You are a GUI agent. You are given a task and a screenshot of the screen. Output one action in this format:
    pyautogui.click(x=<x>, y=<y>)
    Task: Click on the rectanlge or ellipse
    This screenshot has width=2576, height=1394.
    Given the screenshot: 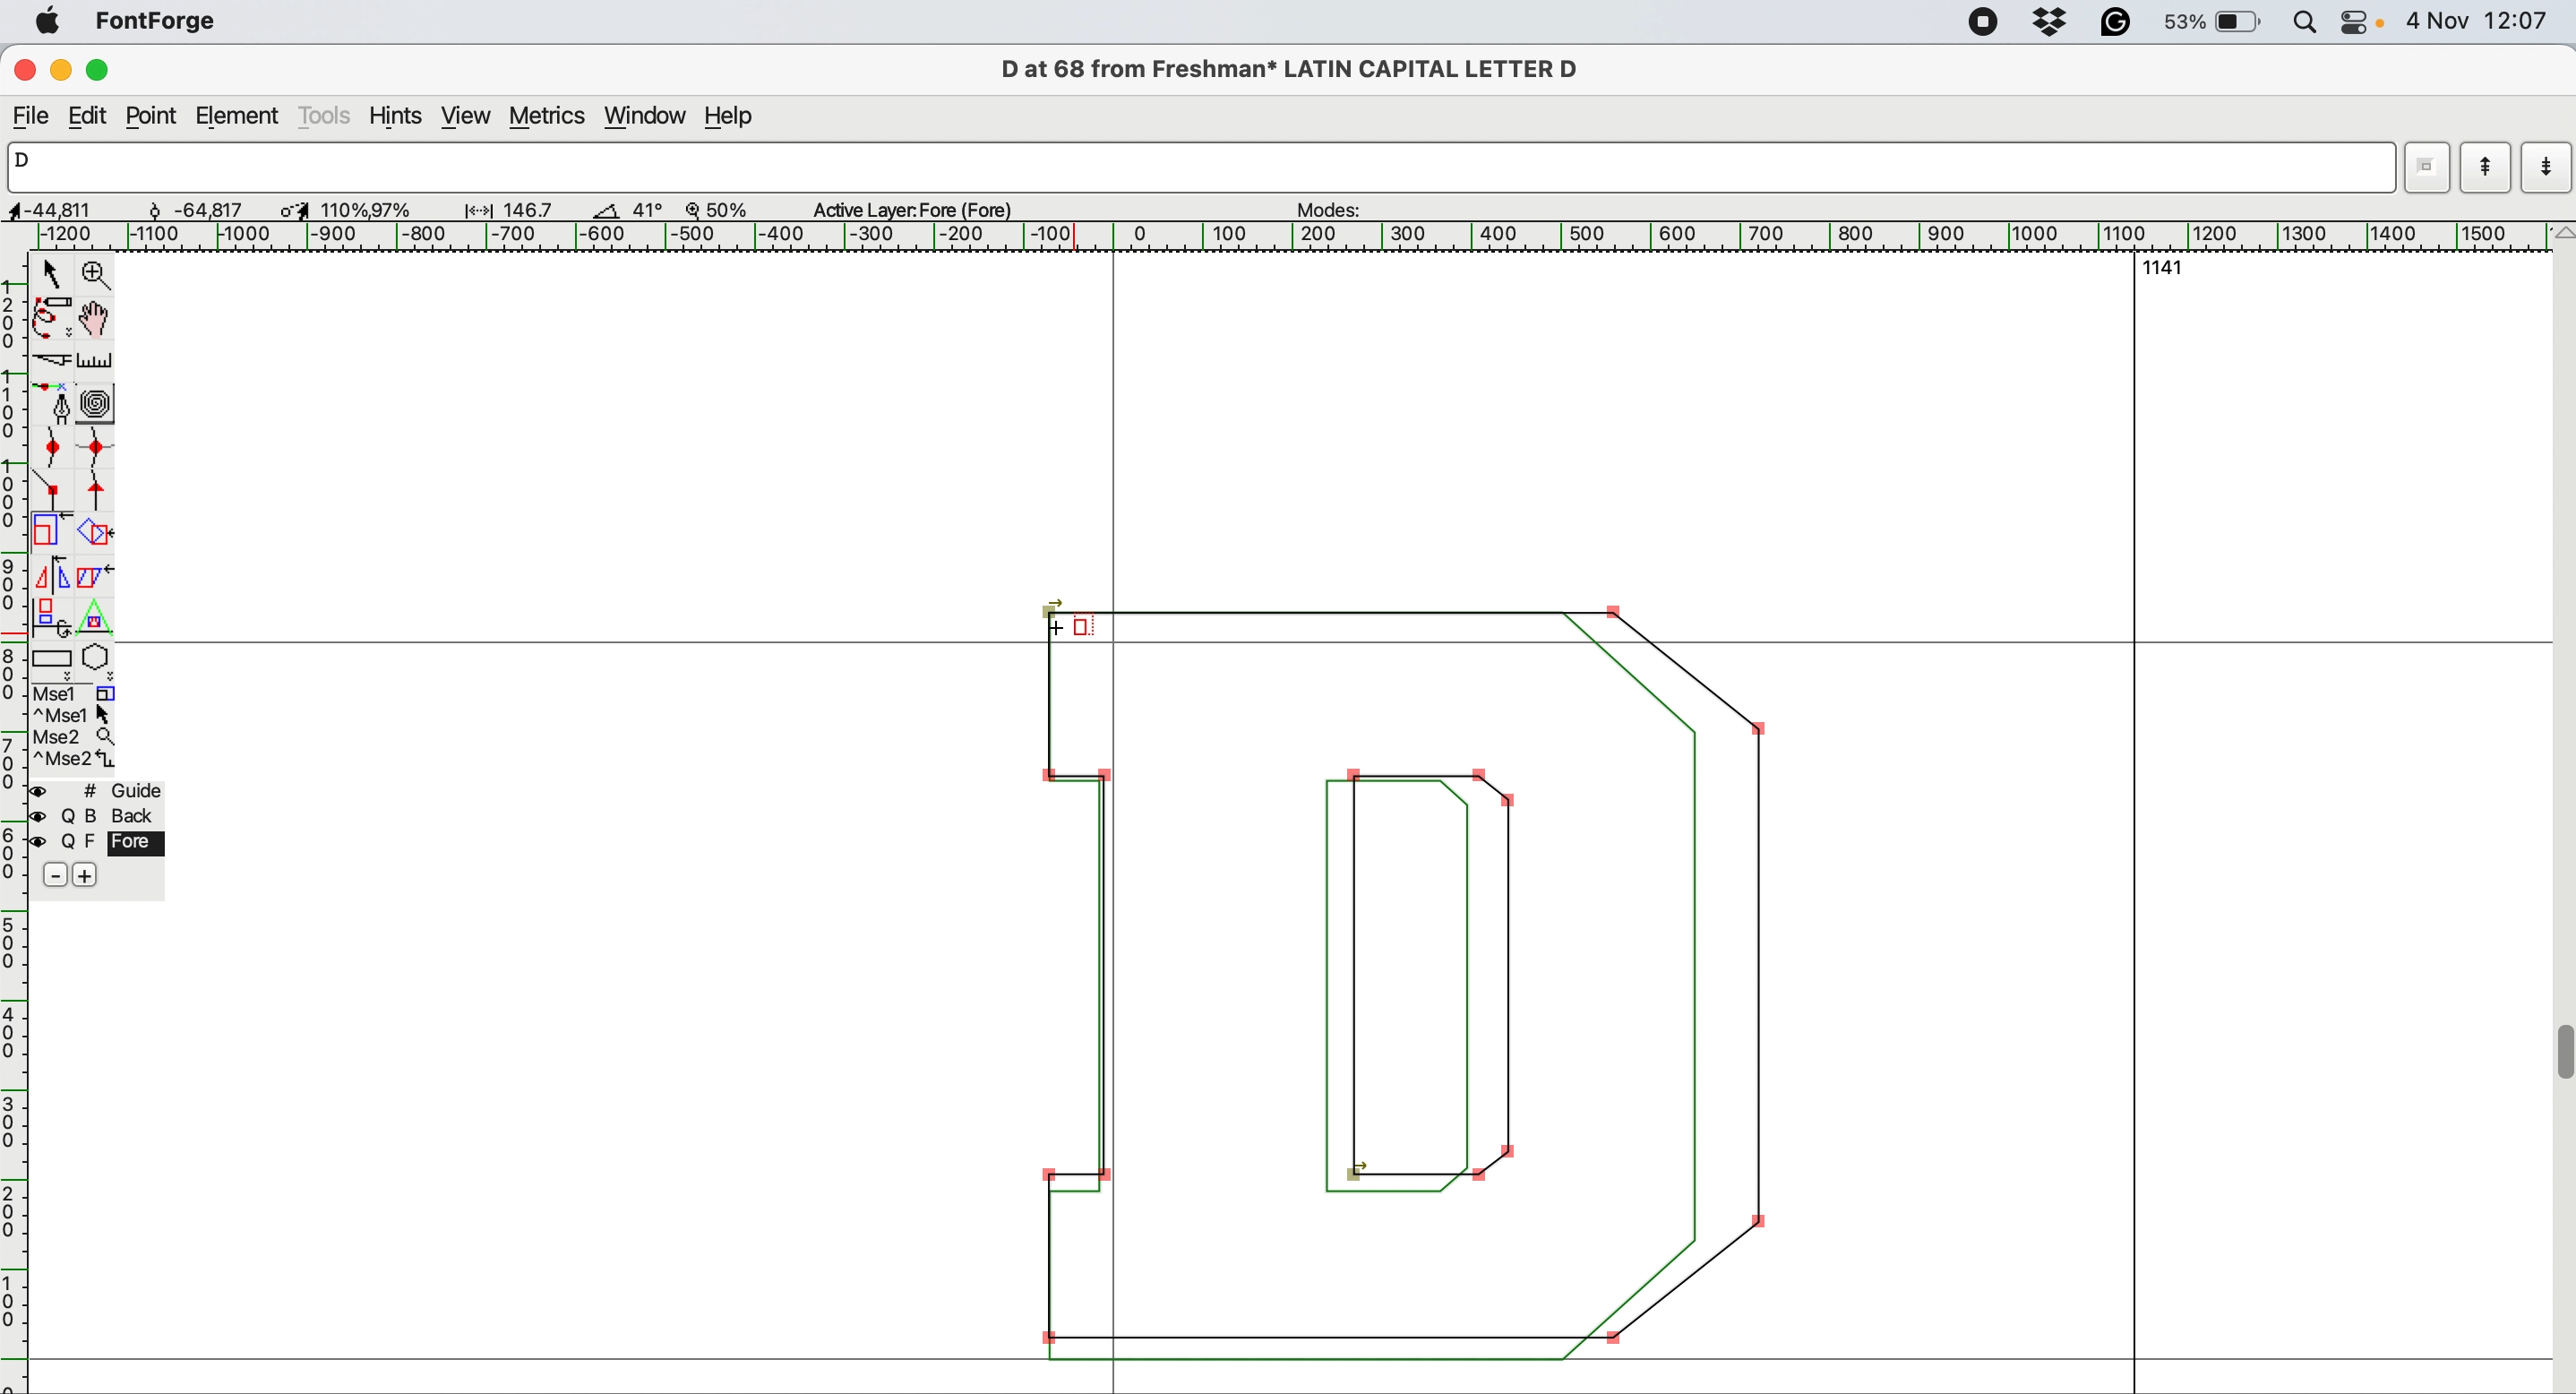 What is the action you would take?
    pyautogui.click(x=54, y=661)
    